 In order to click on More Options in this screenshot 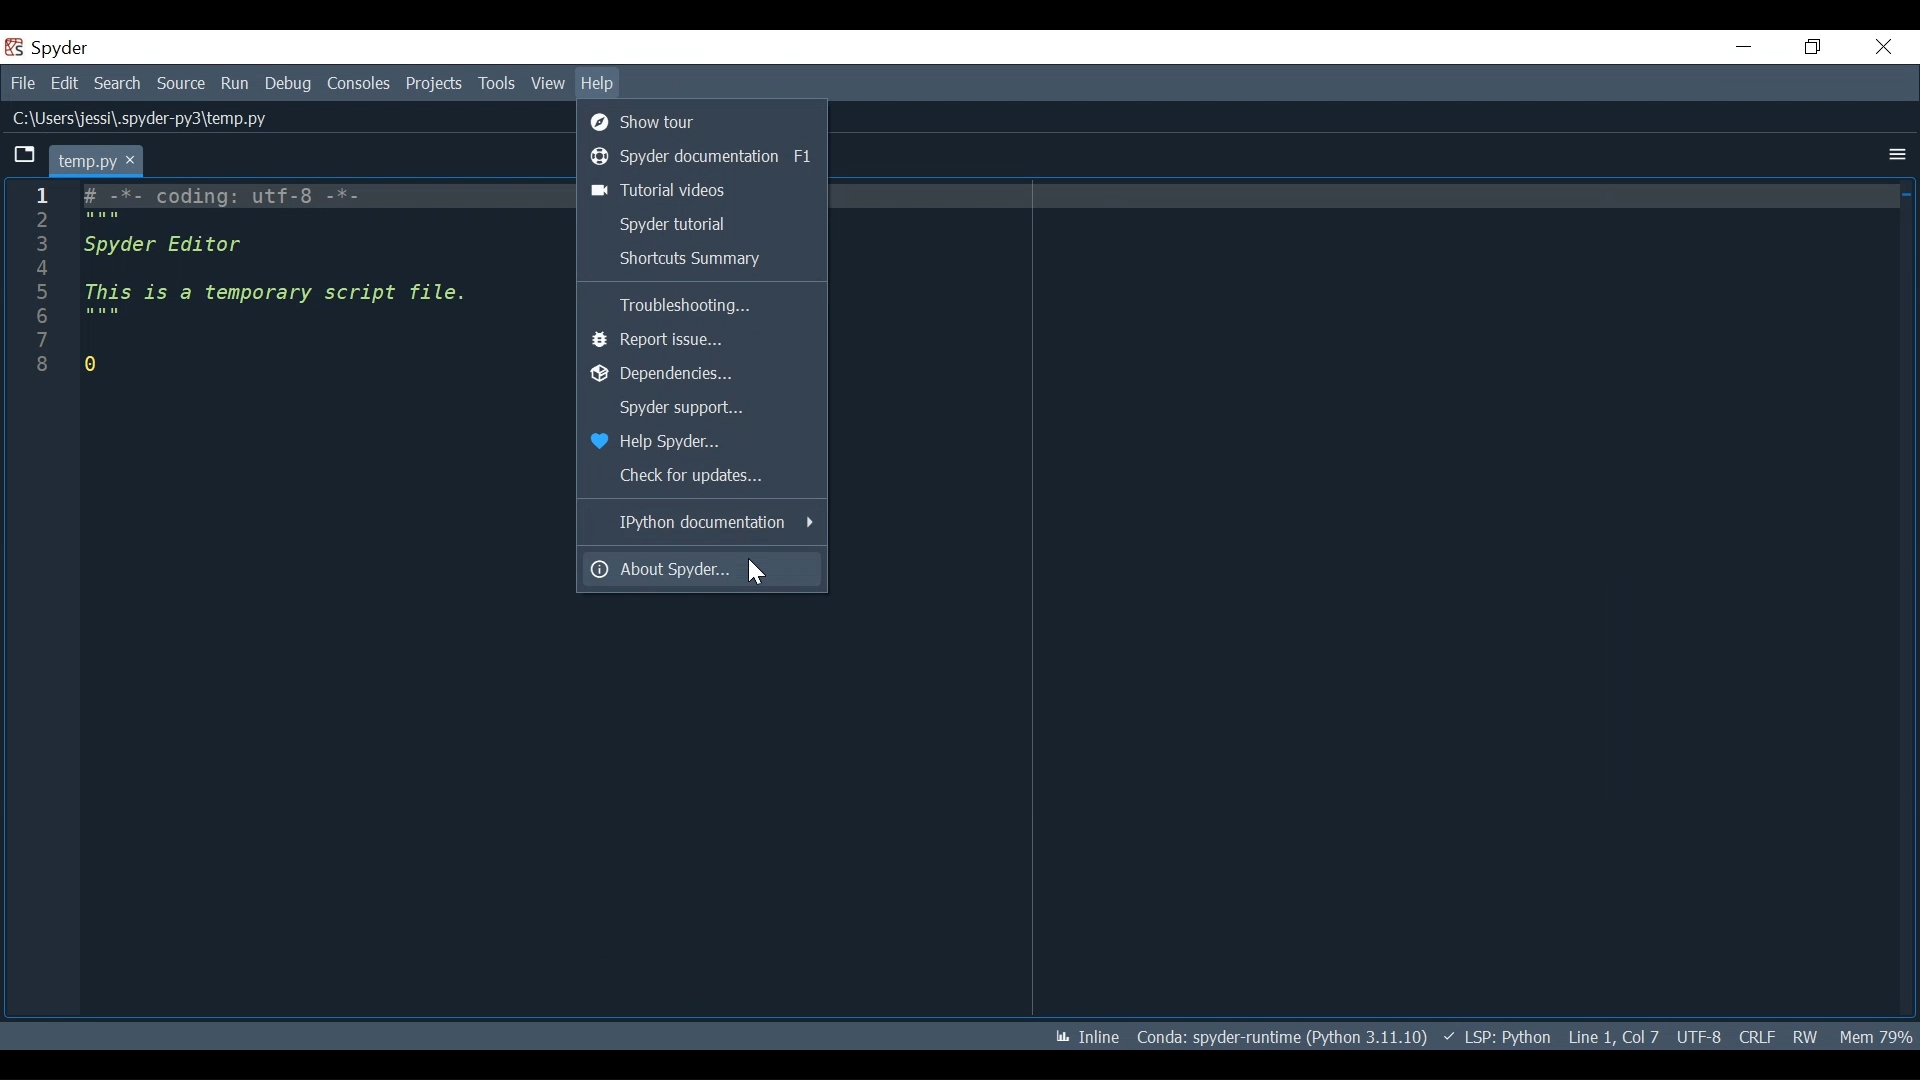, I will do `click(1893, 156)`.